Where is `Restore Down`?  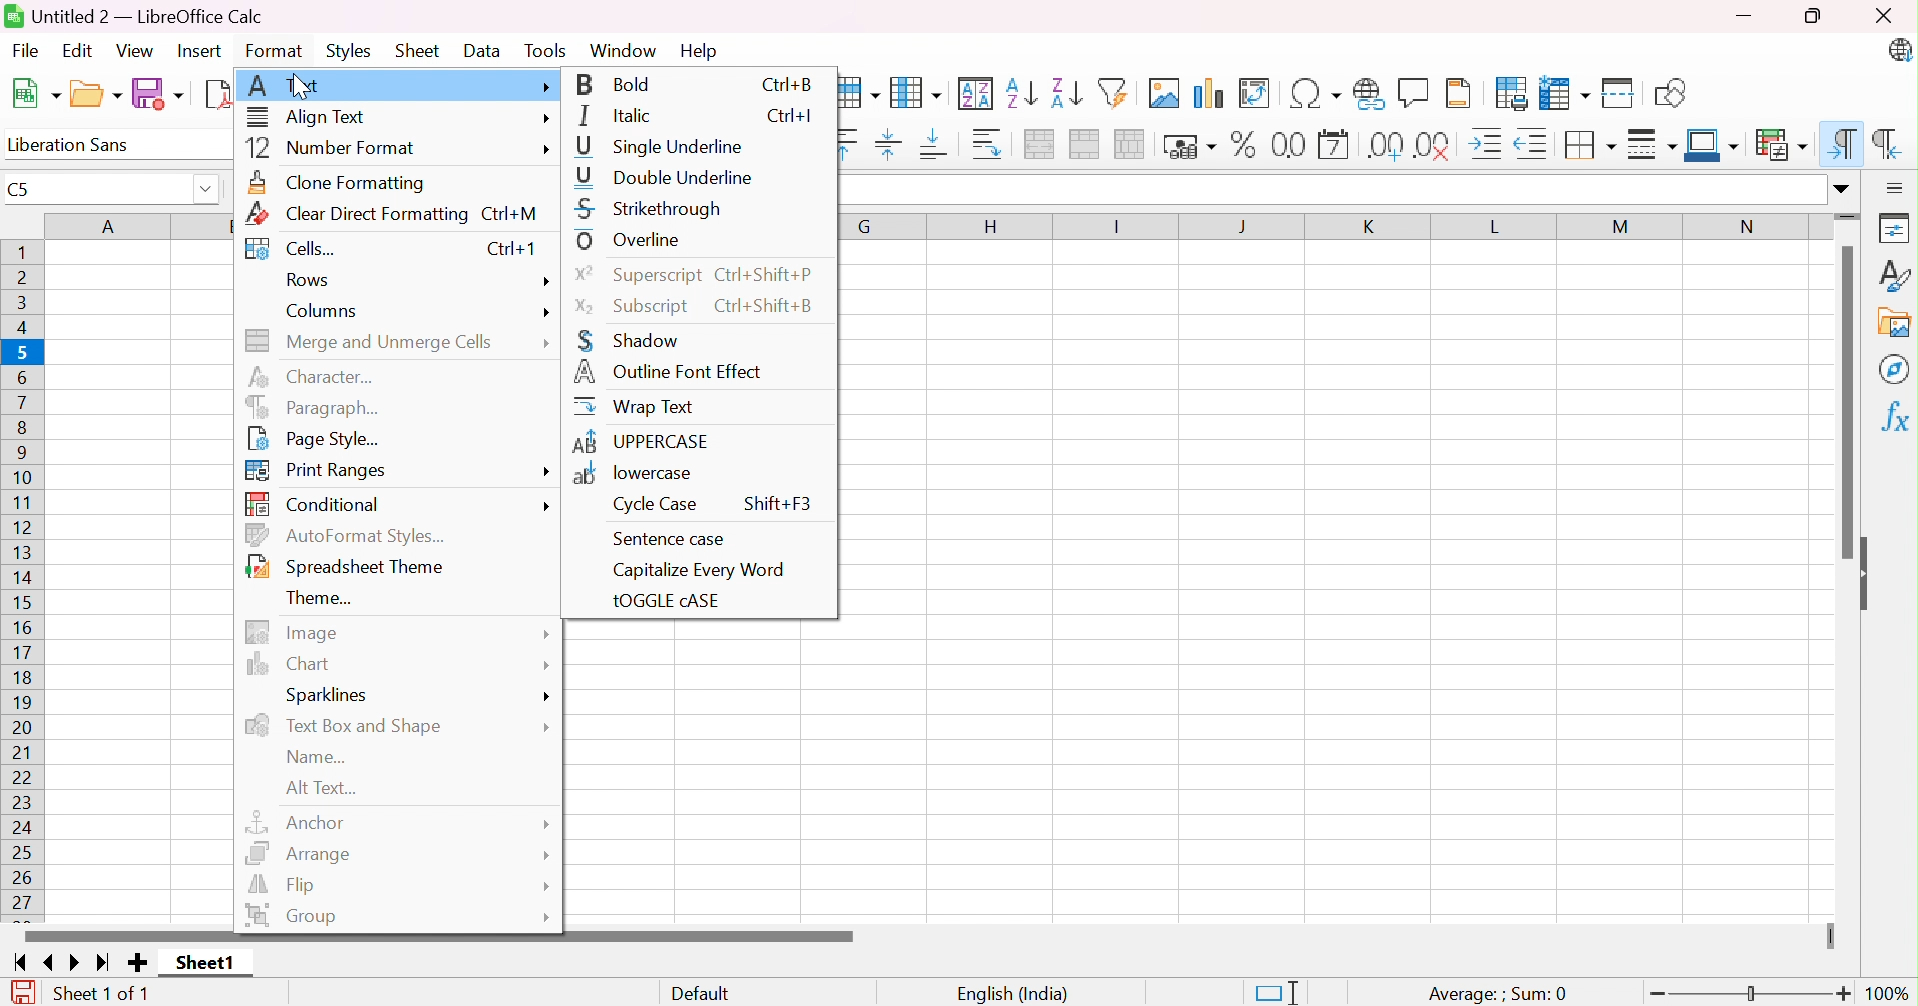
Restore Down is located at coordinates (1820, 15).